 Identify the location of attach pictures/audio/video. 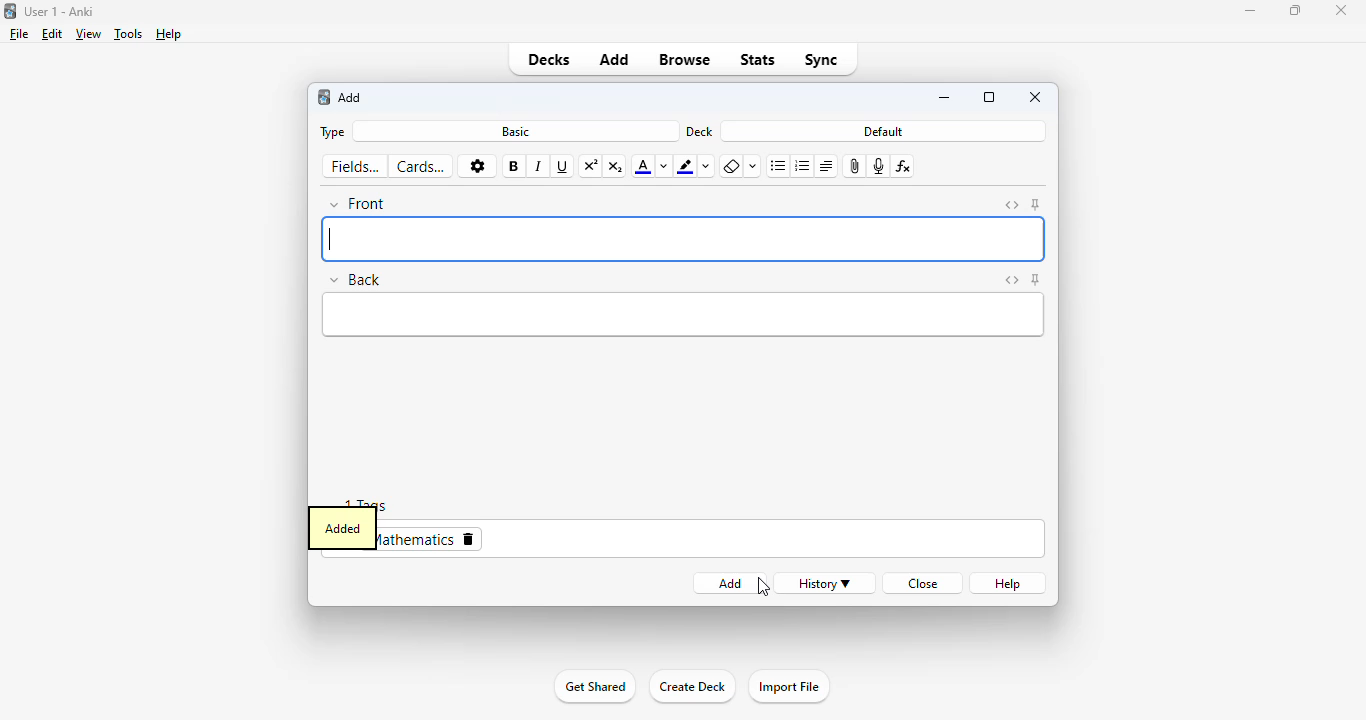
(856, 166).